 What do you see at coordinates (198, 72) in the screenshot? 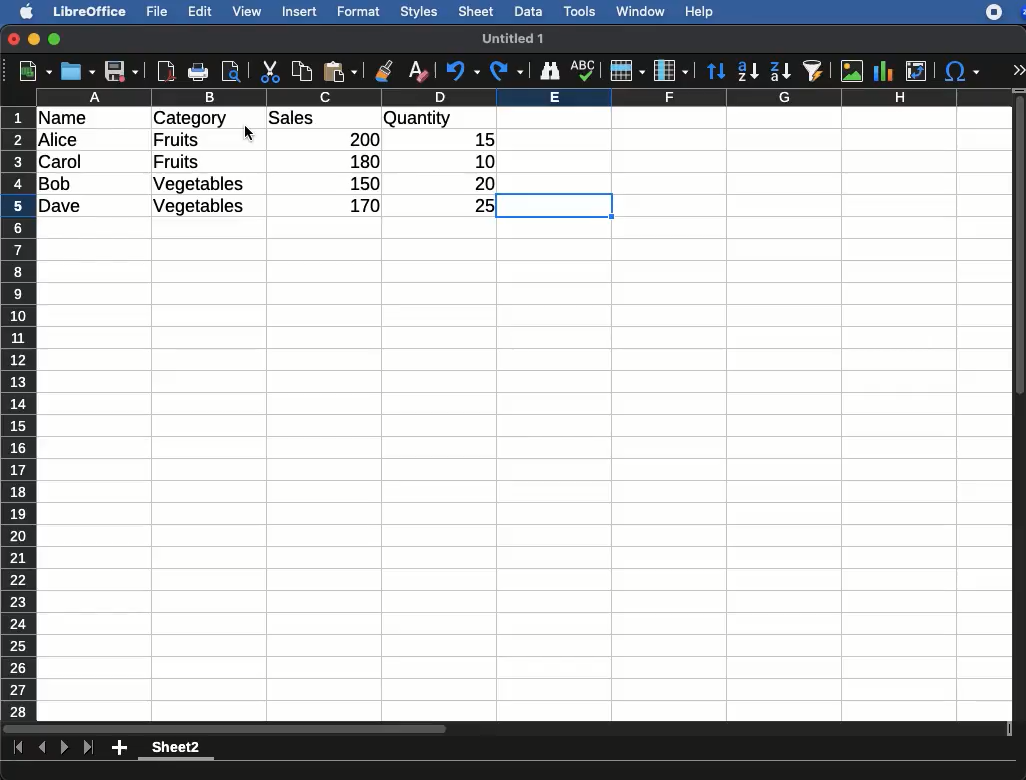
I see `print` at bounding box center [198, 72].